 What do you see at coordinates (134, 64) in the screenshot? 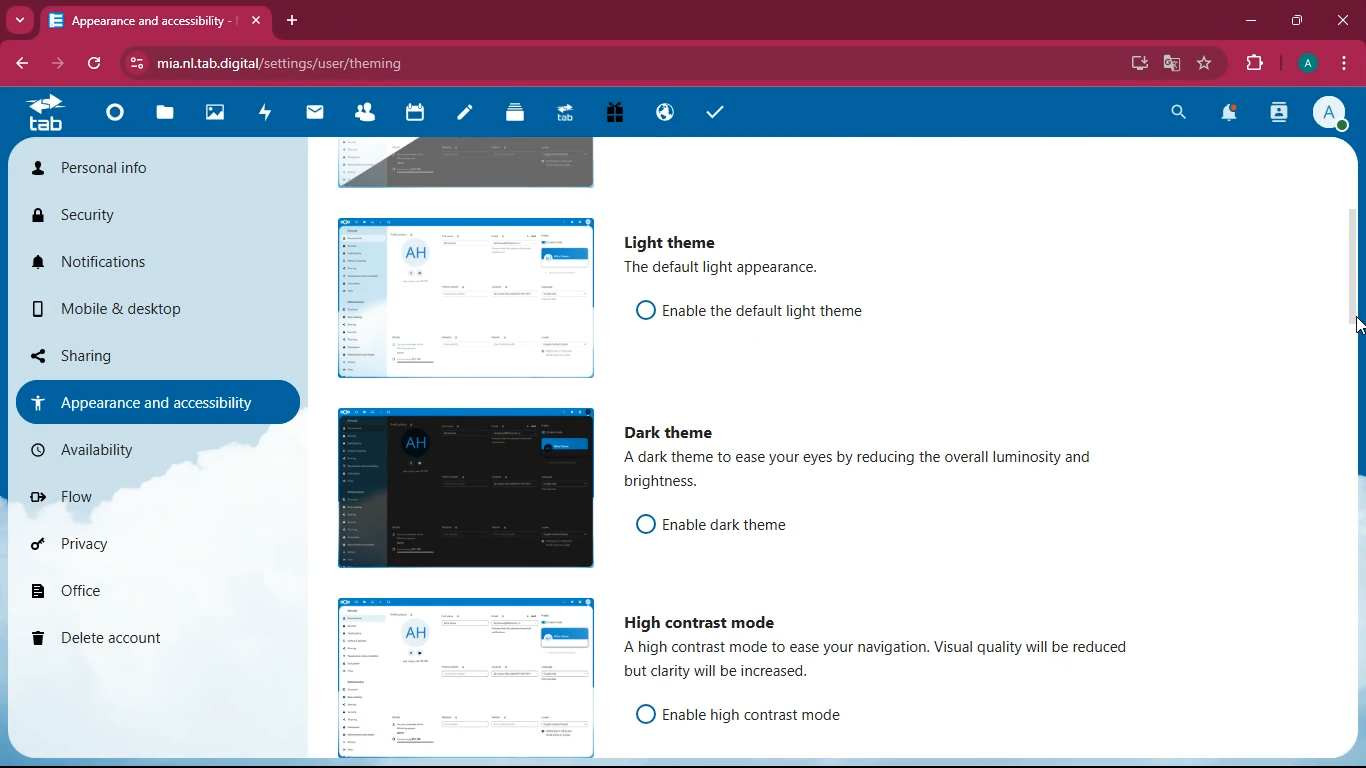
I see `view site information` at bounding box center [134, 64].